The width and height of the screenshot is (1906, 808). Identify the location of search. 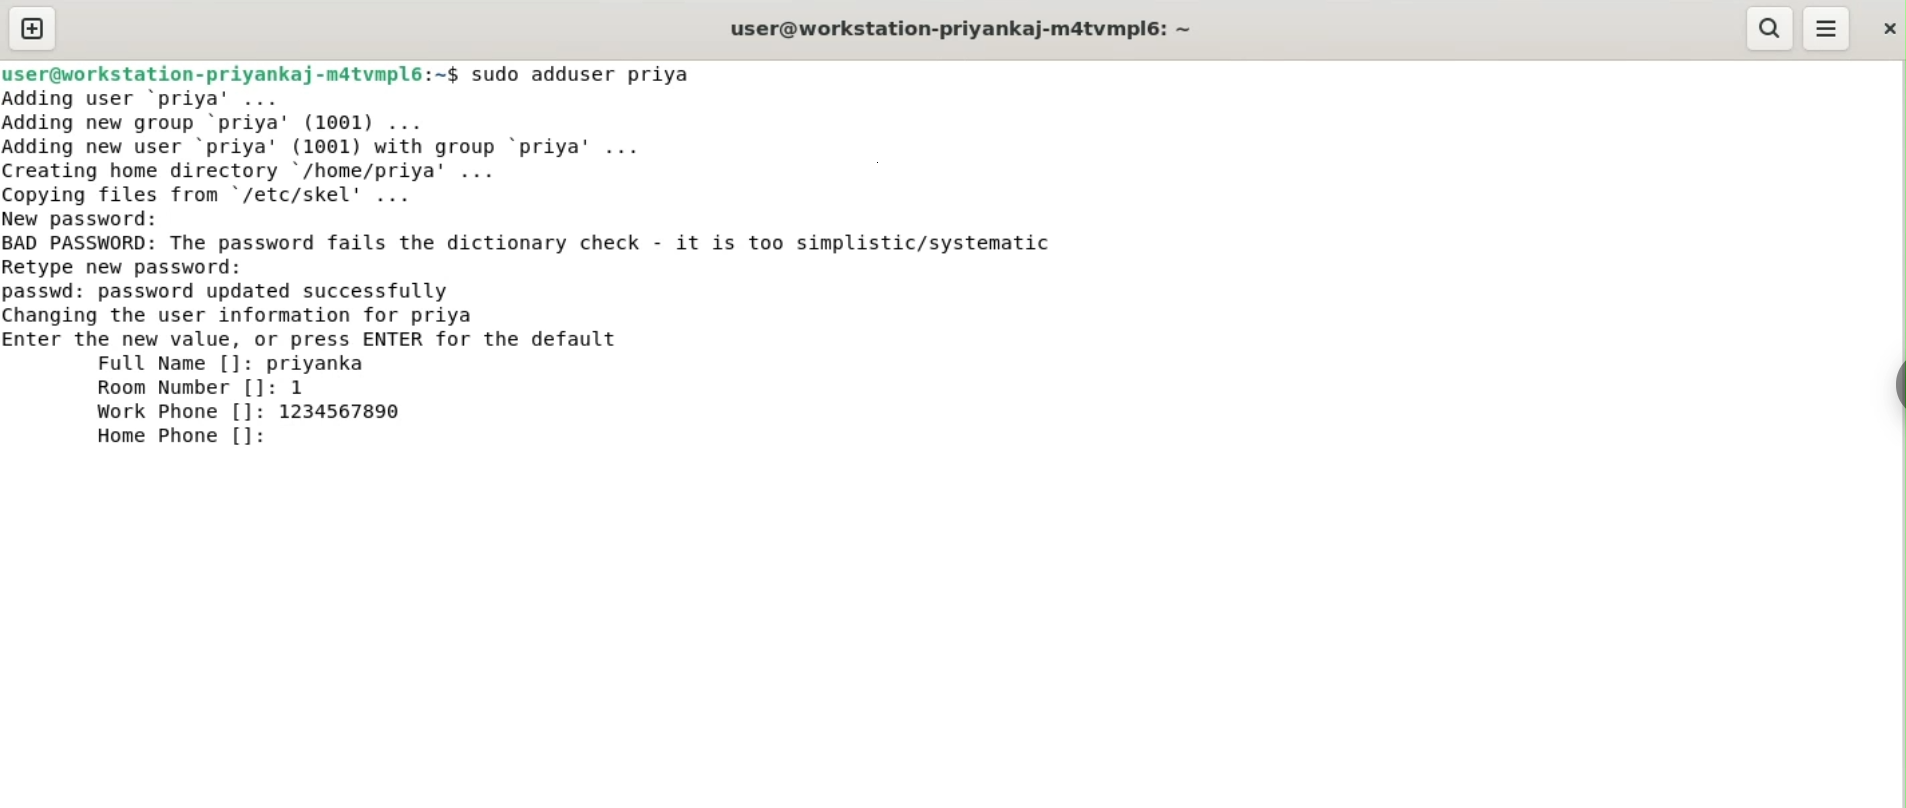
(1771, 29).